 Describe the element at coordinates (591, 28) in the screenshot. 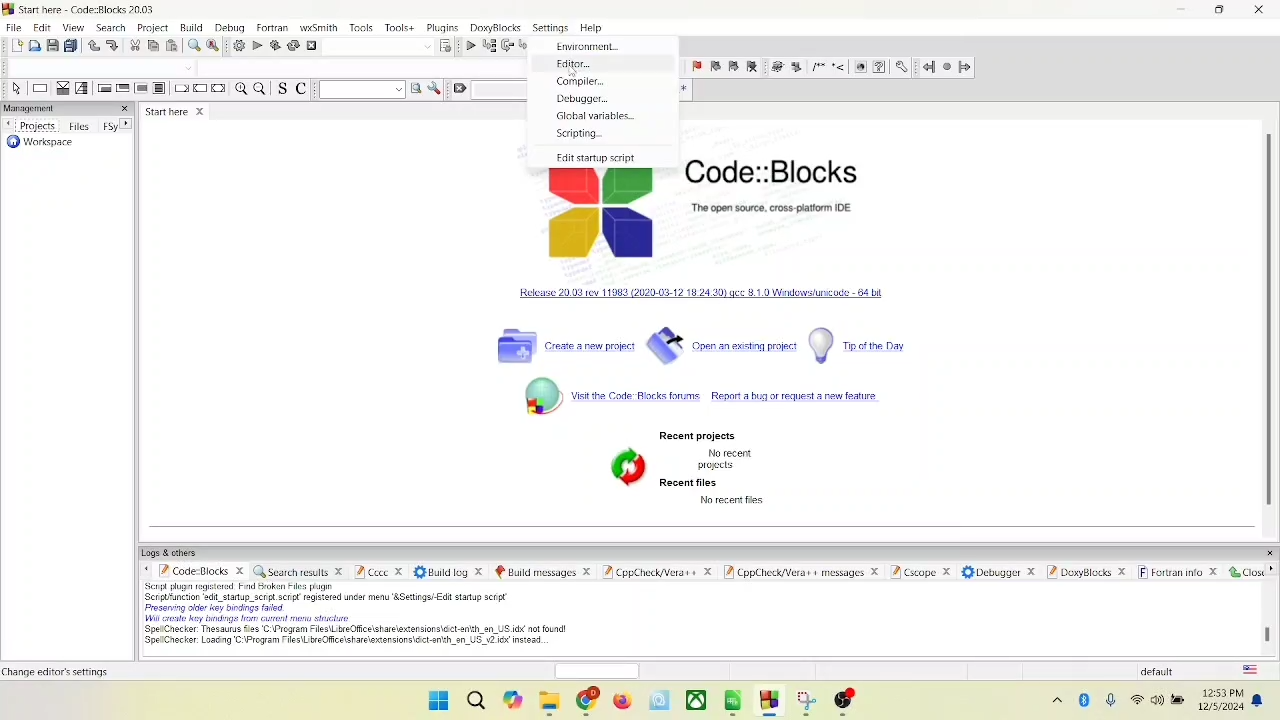

I see `help` at that location.